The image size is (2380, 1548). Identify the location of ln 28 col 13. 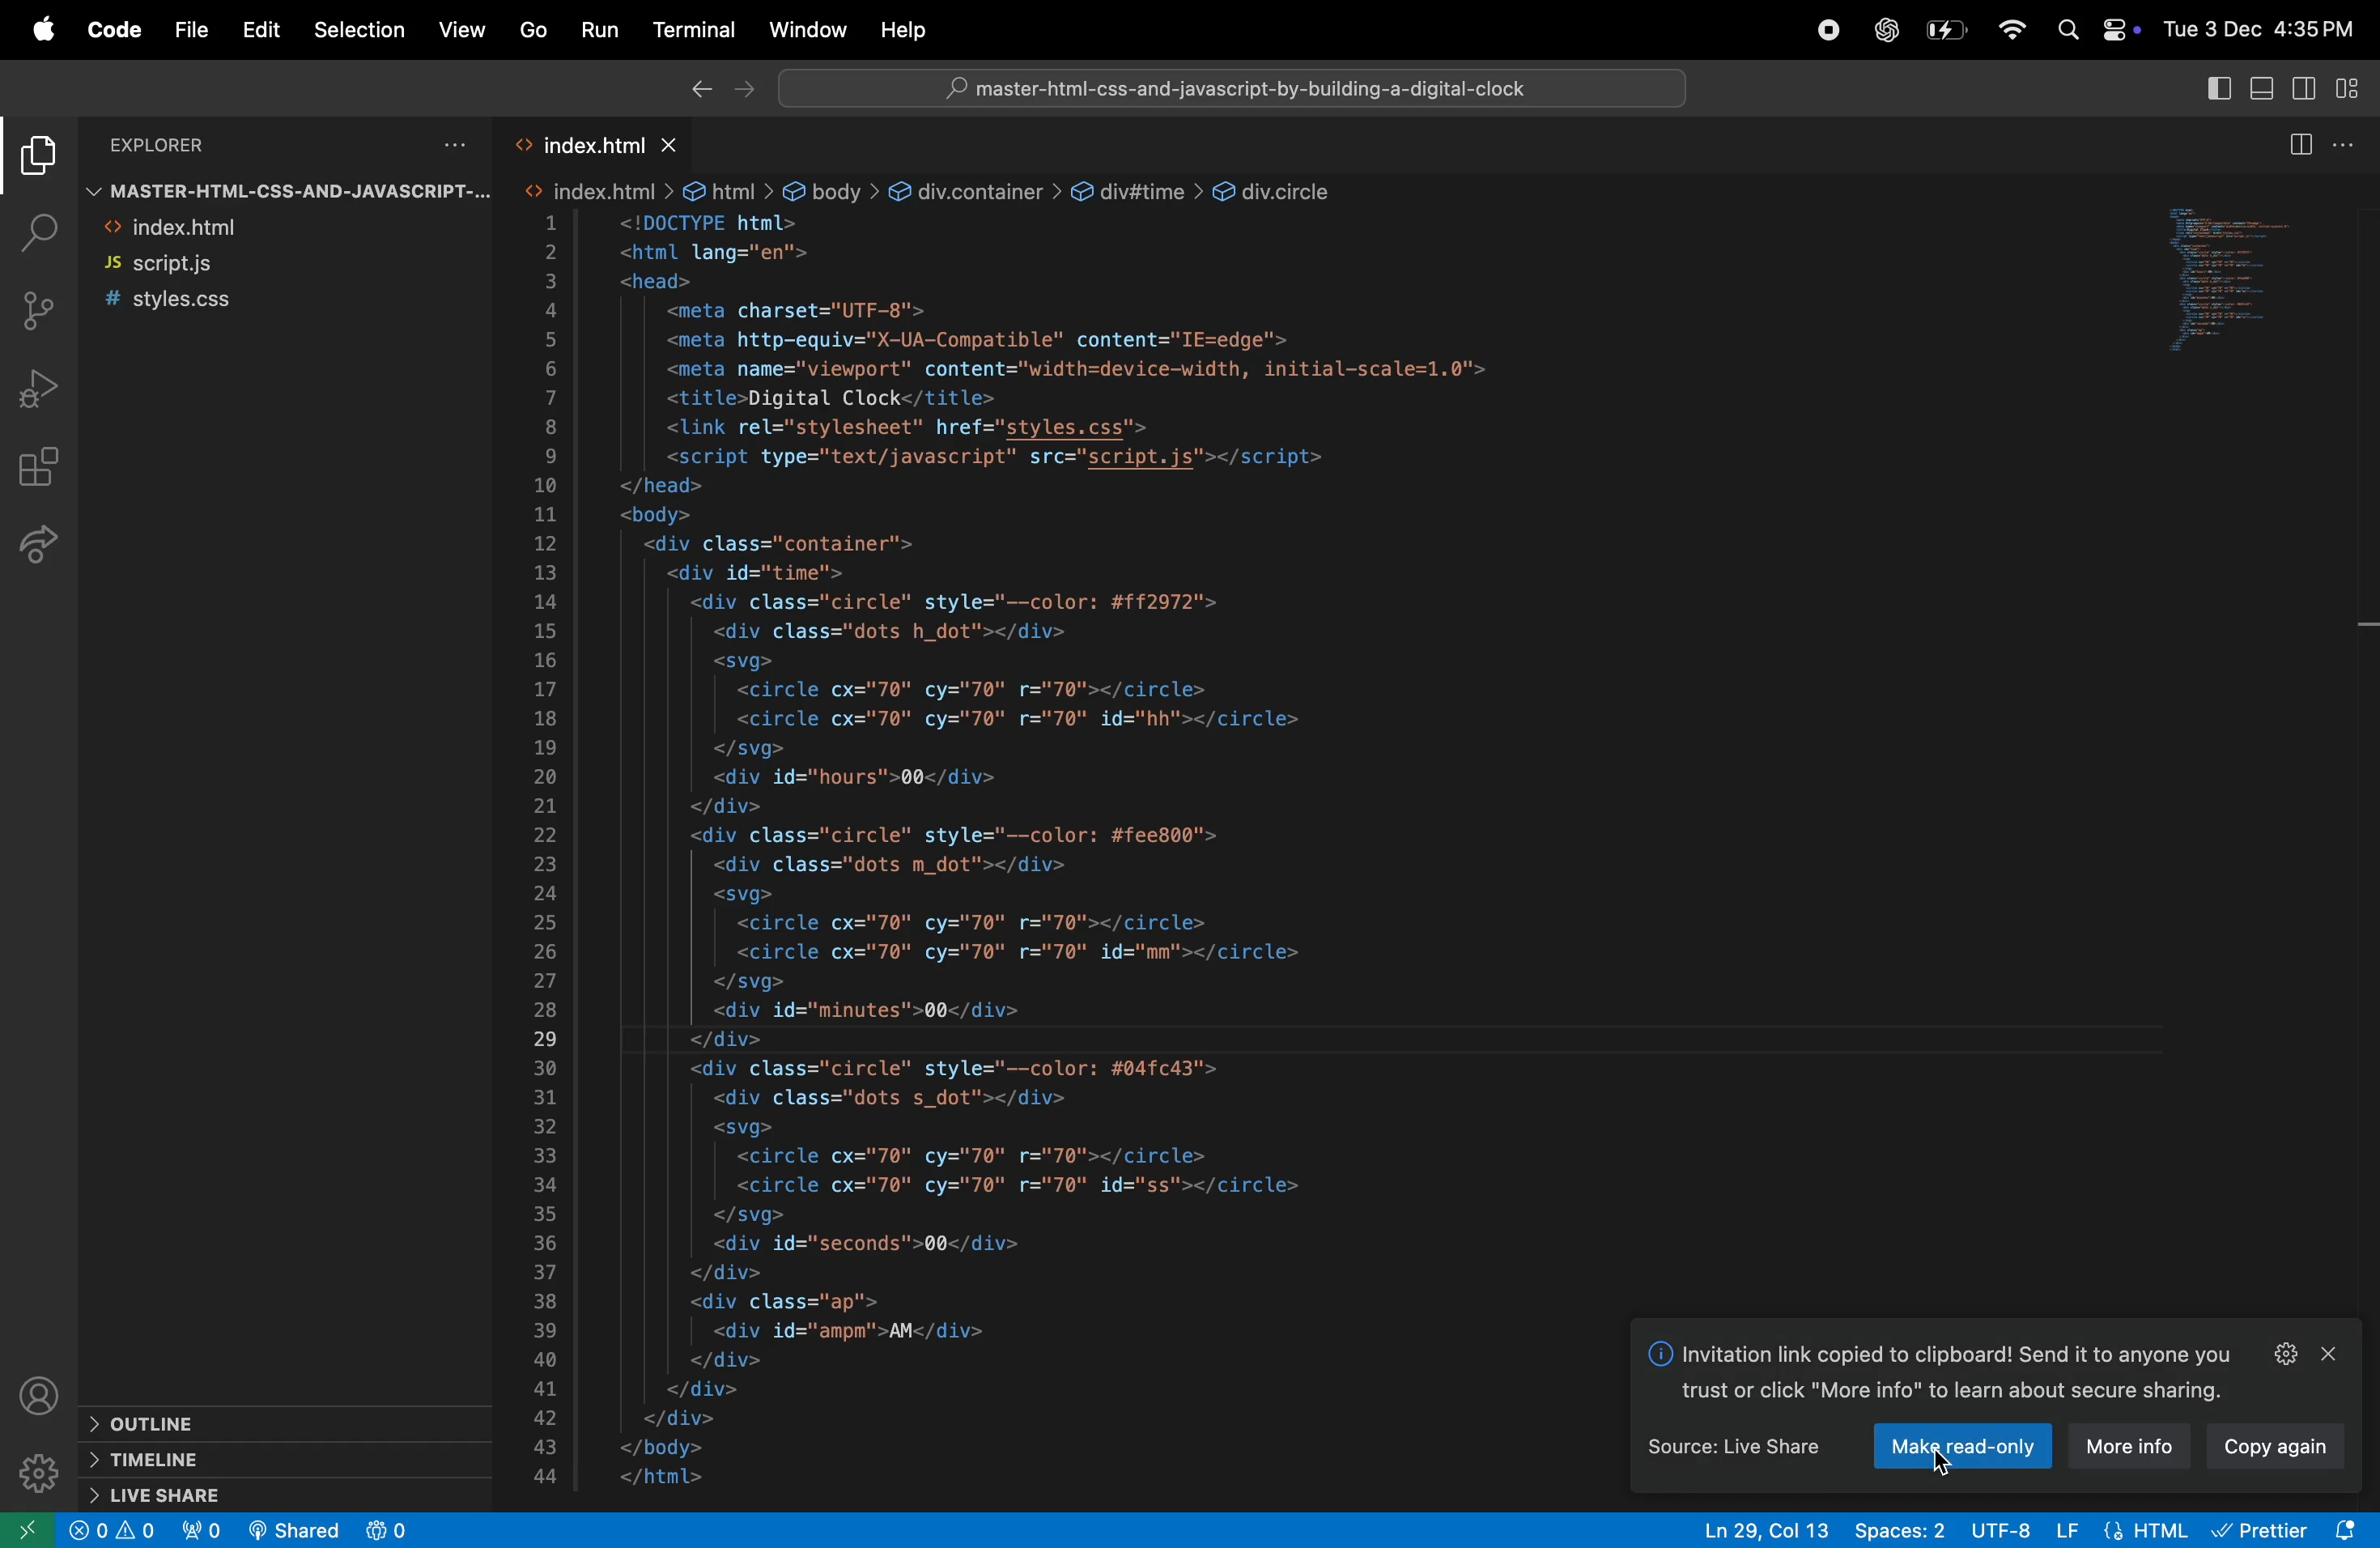
(1768, 1528).